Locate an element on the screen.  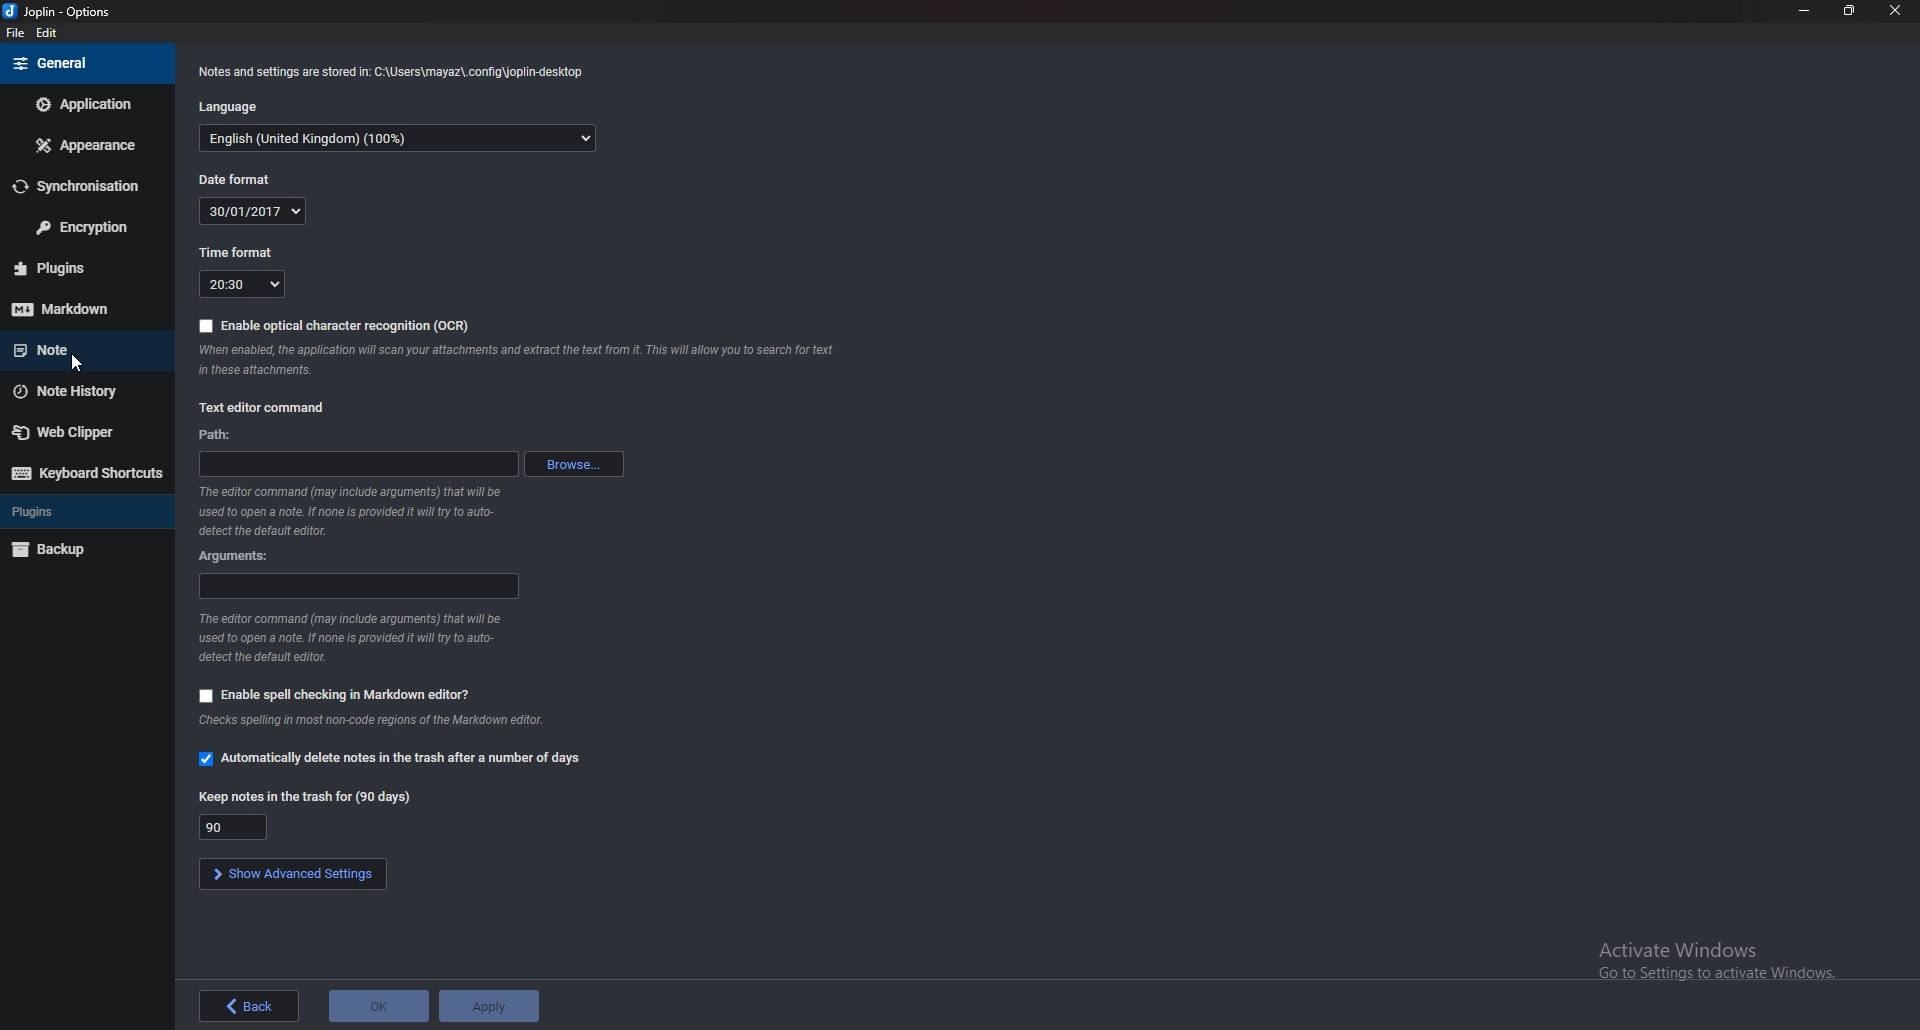
back is located at coordinates (248, 1008).